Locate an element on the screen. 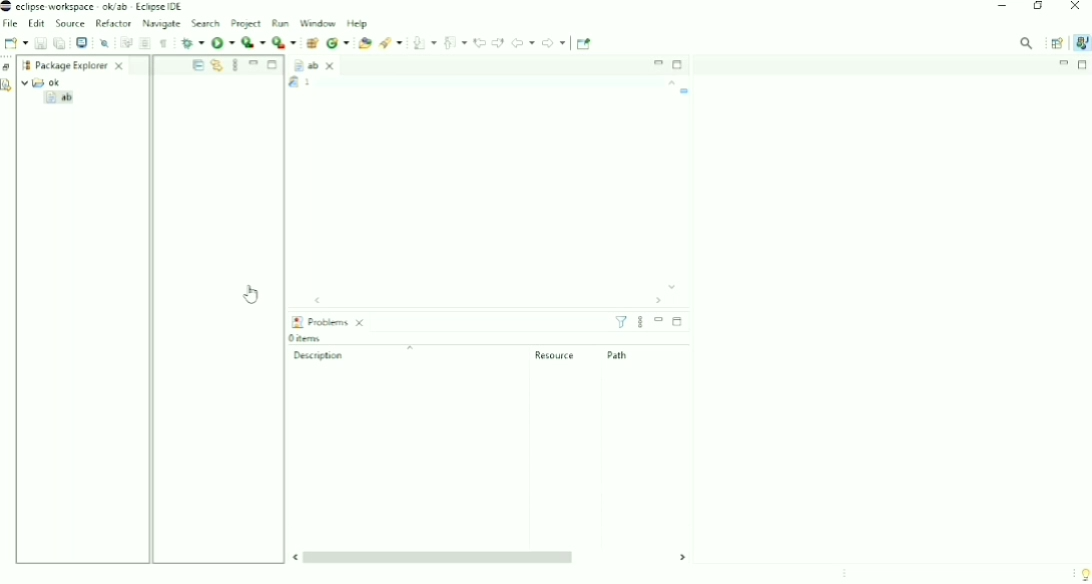  Pin Editor is located at coordinates (585, 44).